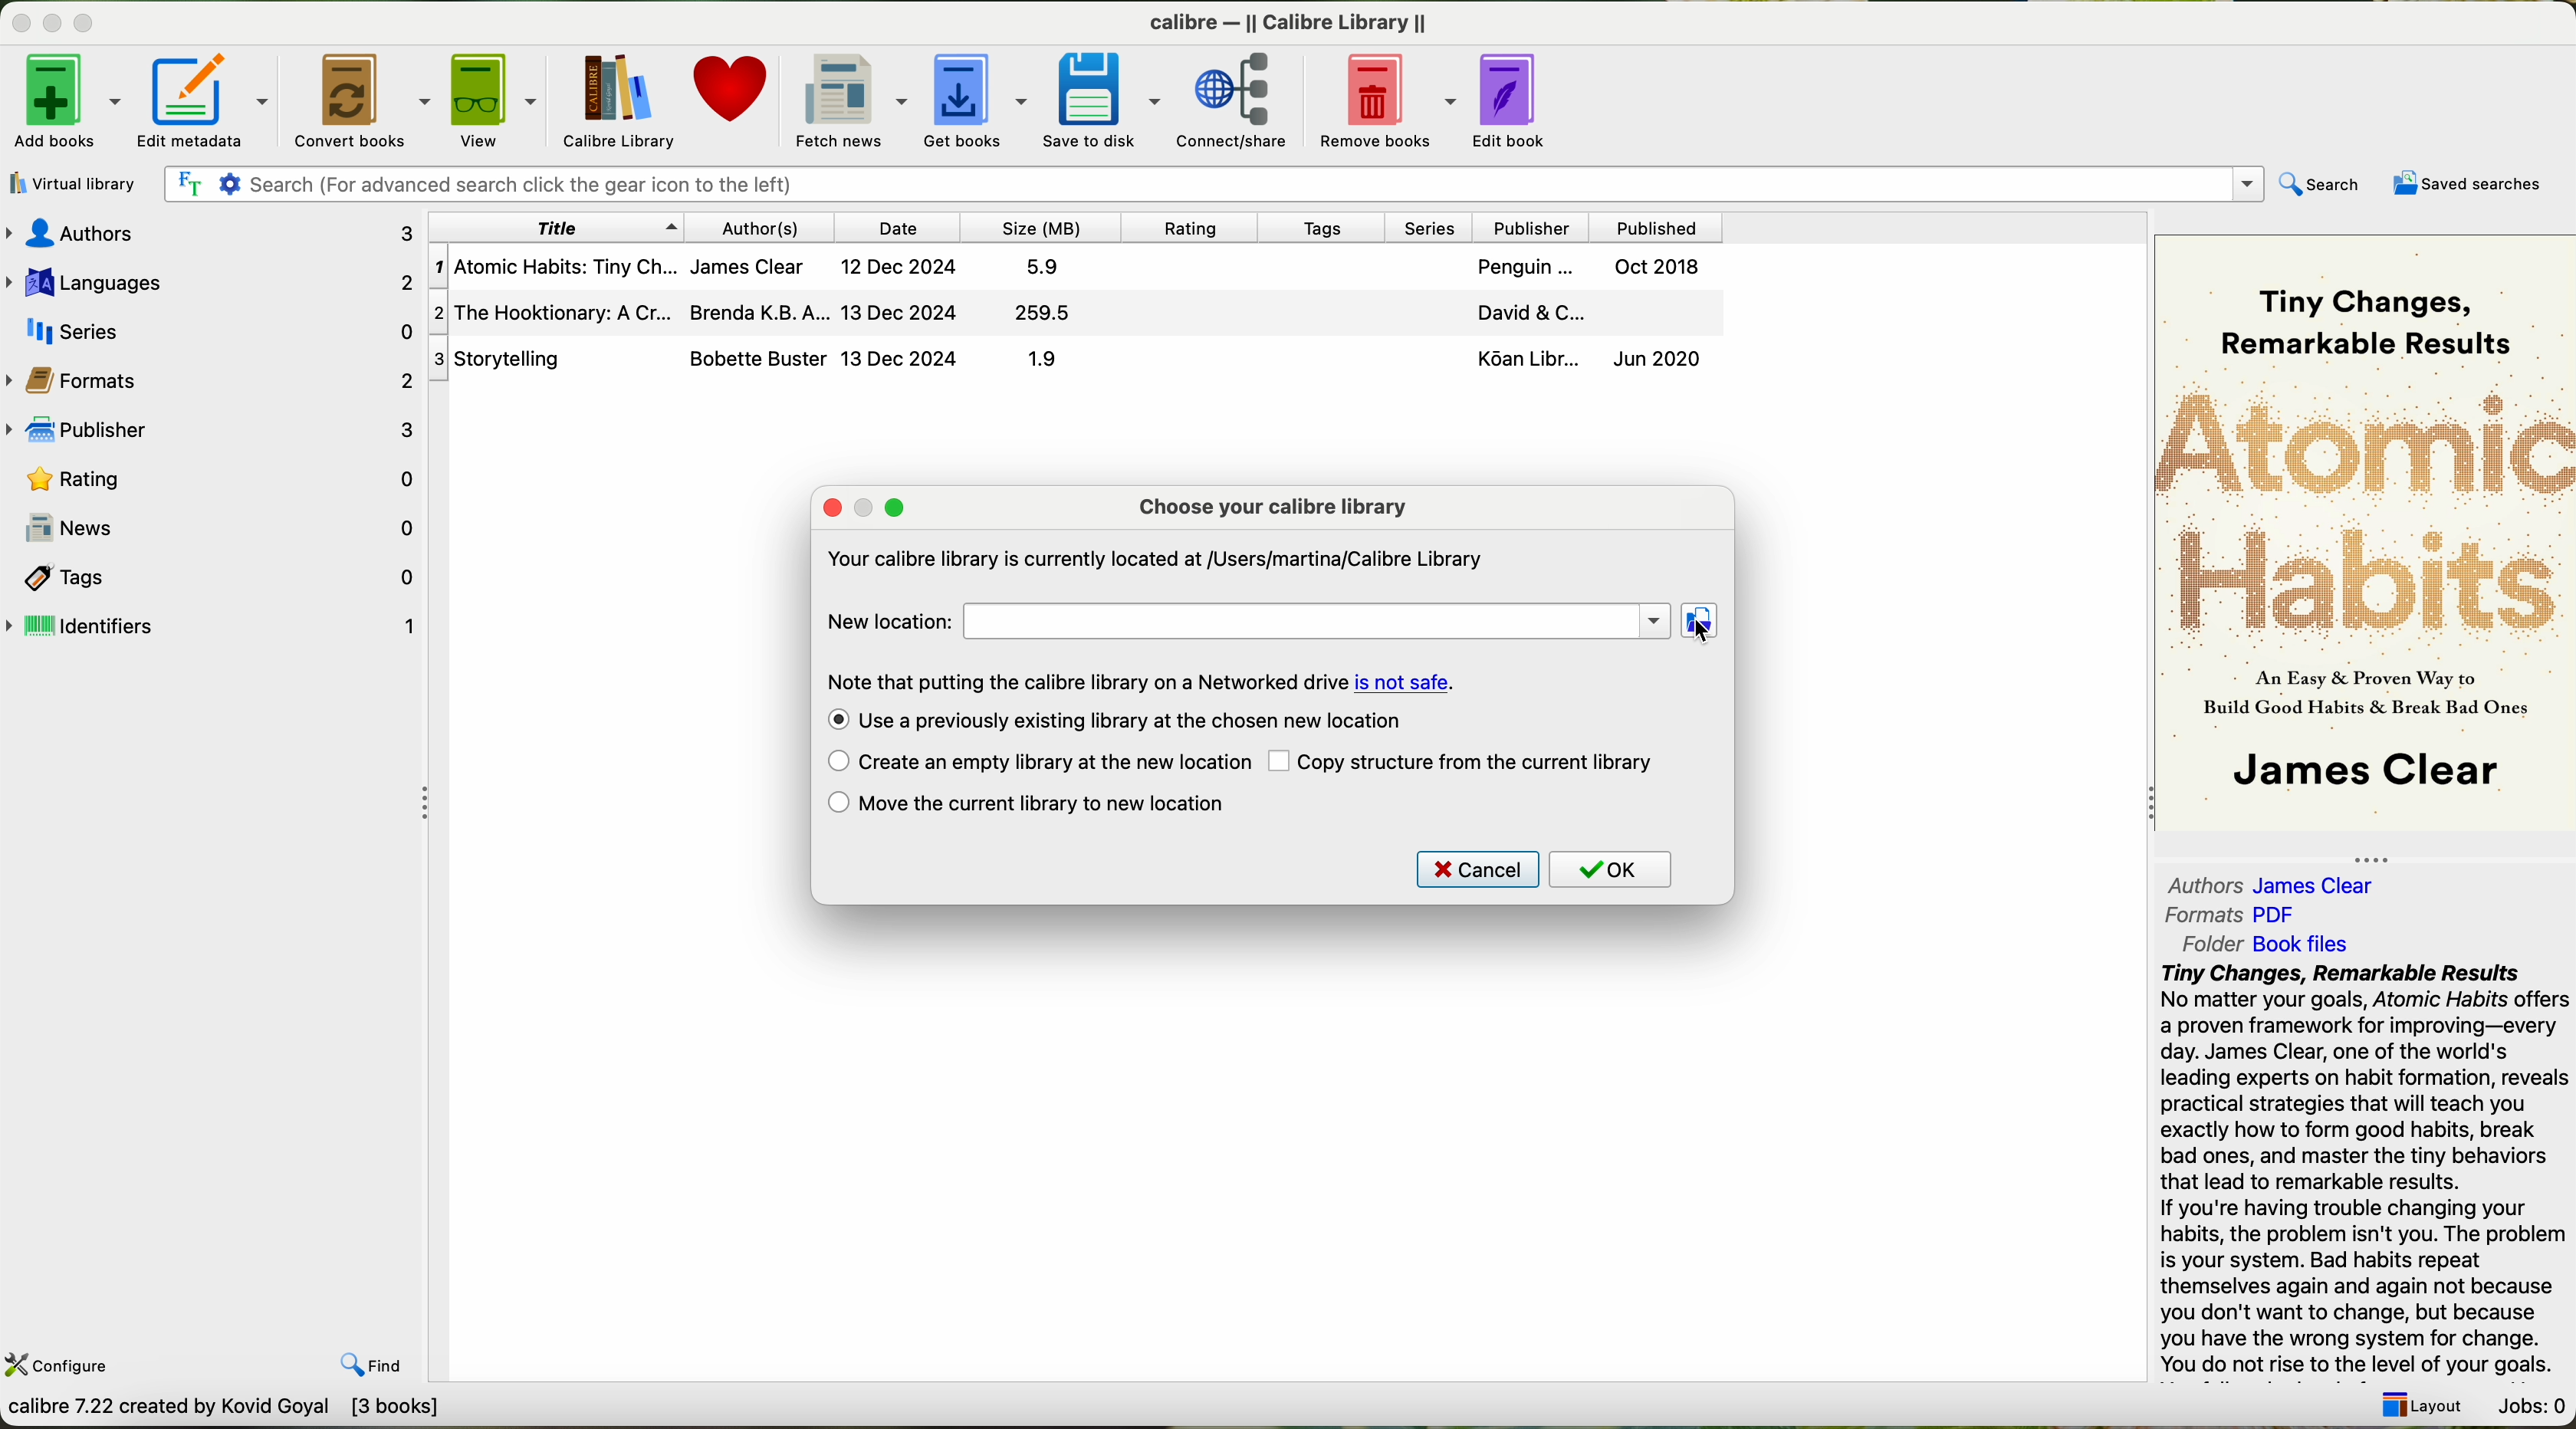 This screenshot has width=2576, height=1429. What do you see at coordinates (1478, 869) in the screenshot?
I see `cancel` at bounding box center [1478, 869].